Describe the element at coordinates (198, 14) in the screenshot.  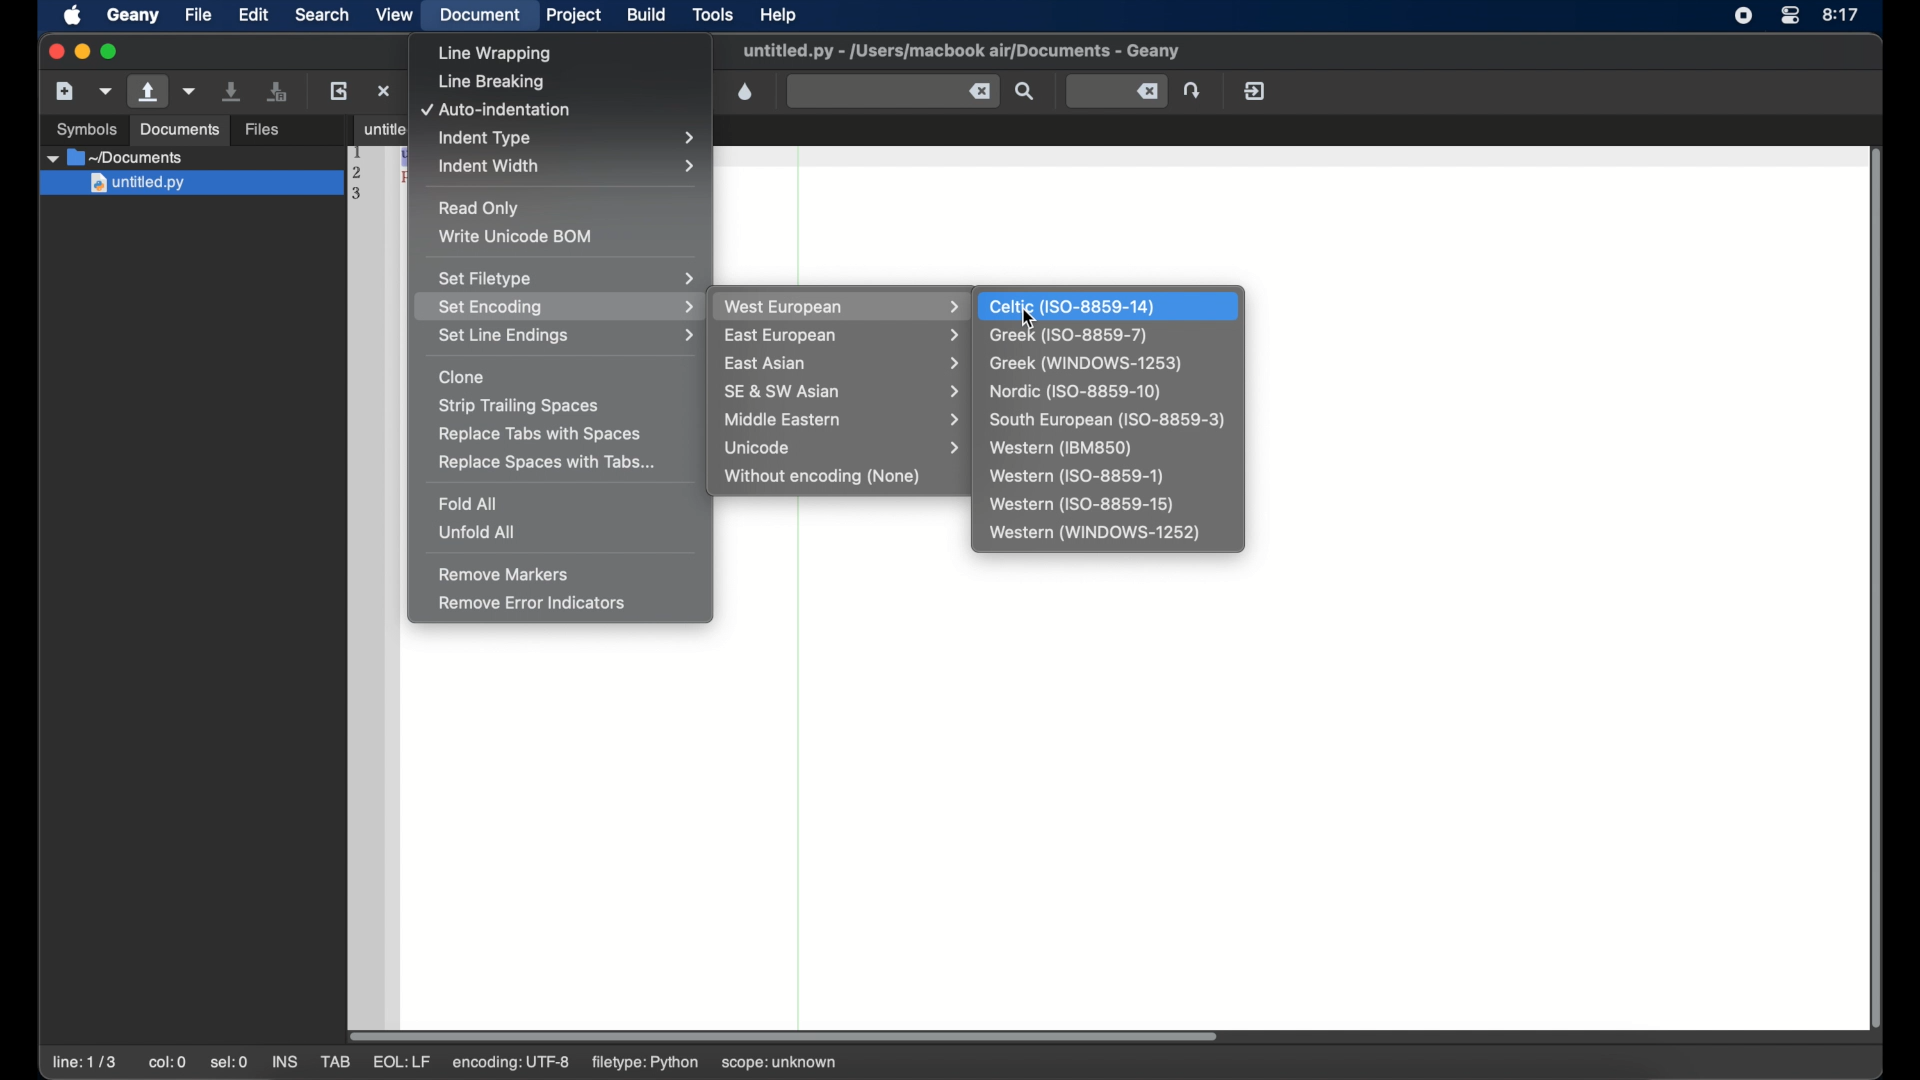
I see `file` at that location.